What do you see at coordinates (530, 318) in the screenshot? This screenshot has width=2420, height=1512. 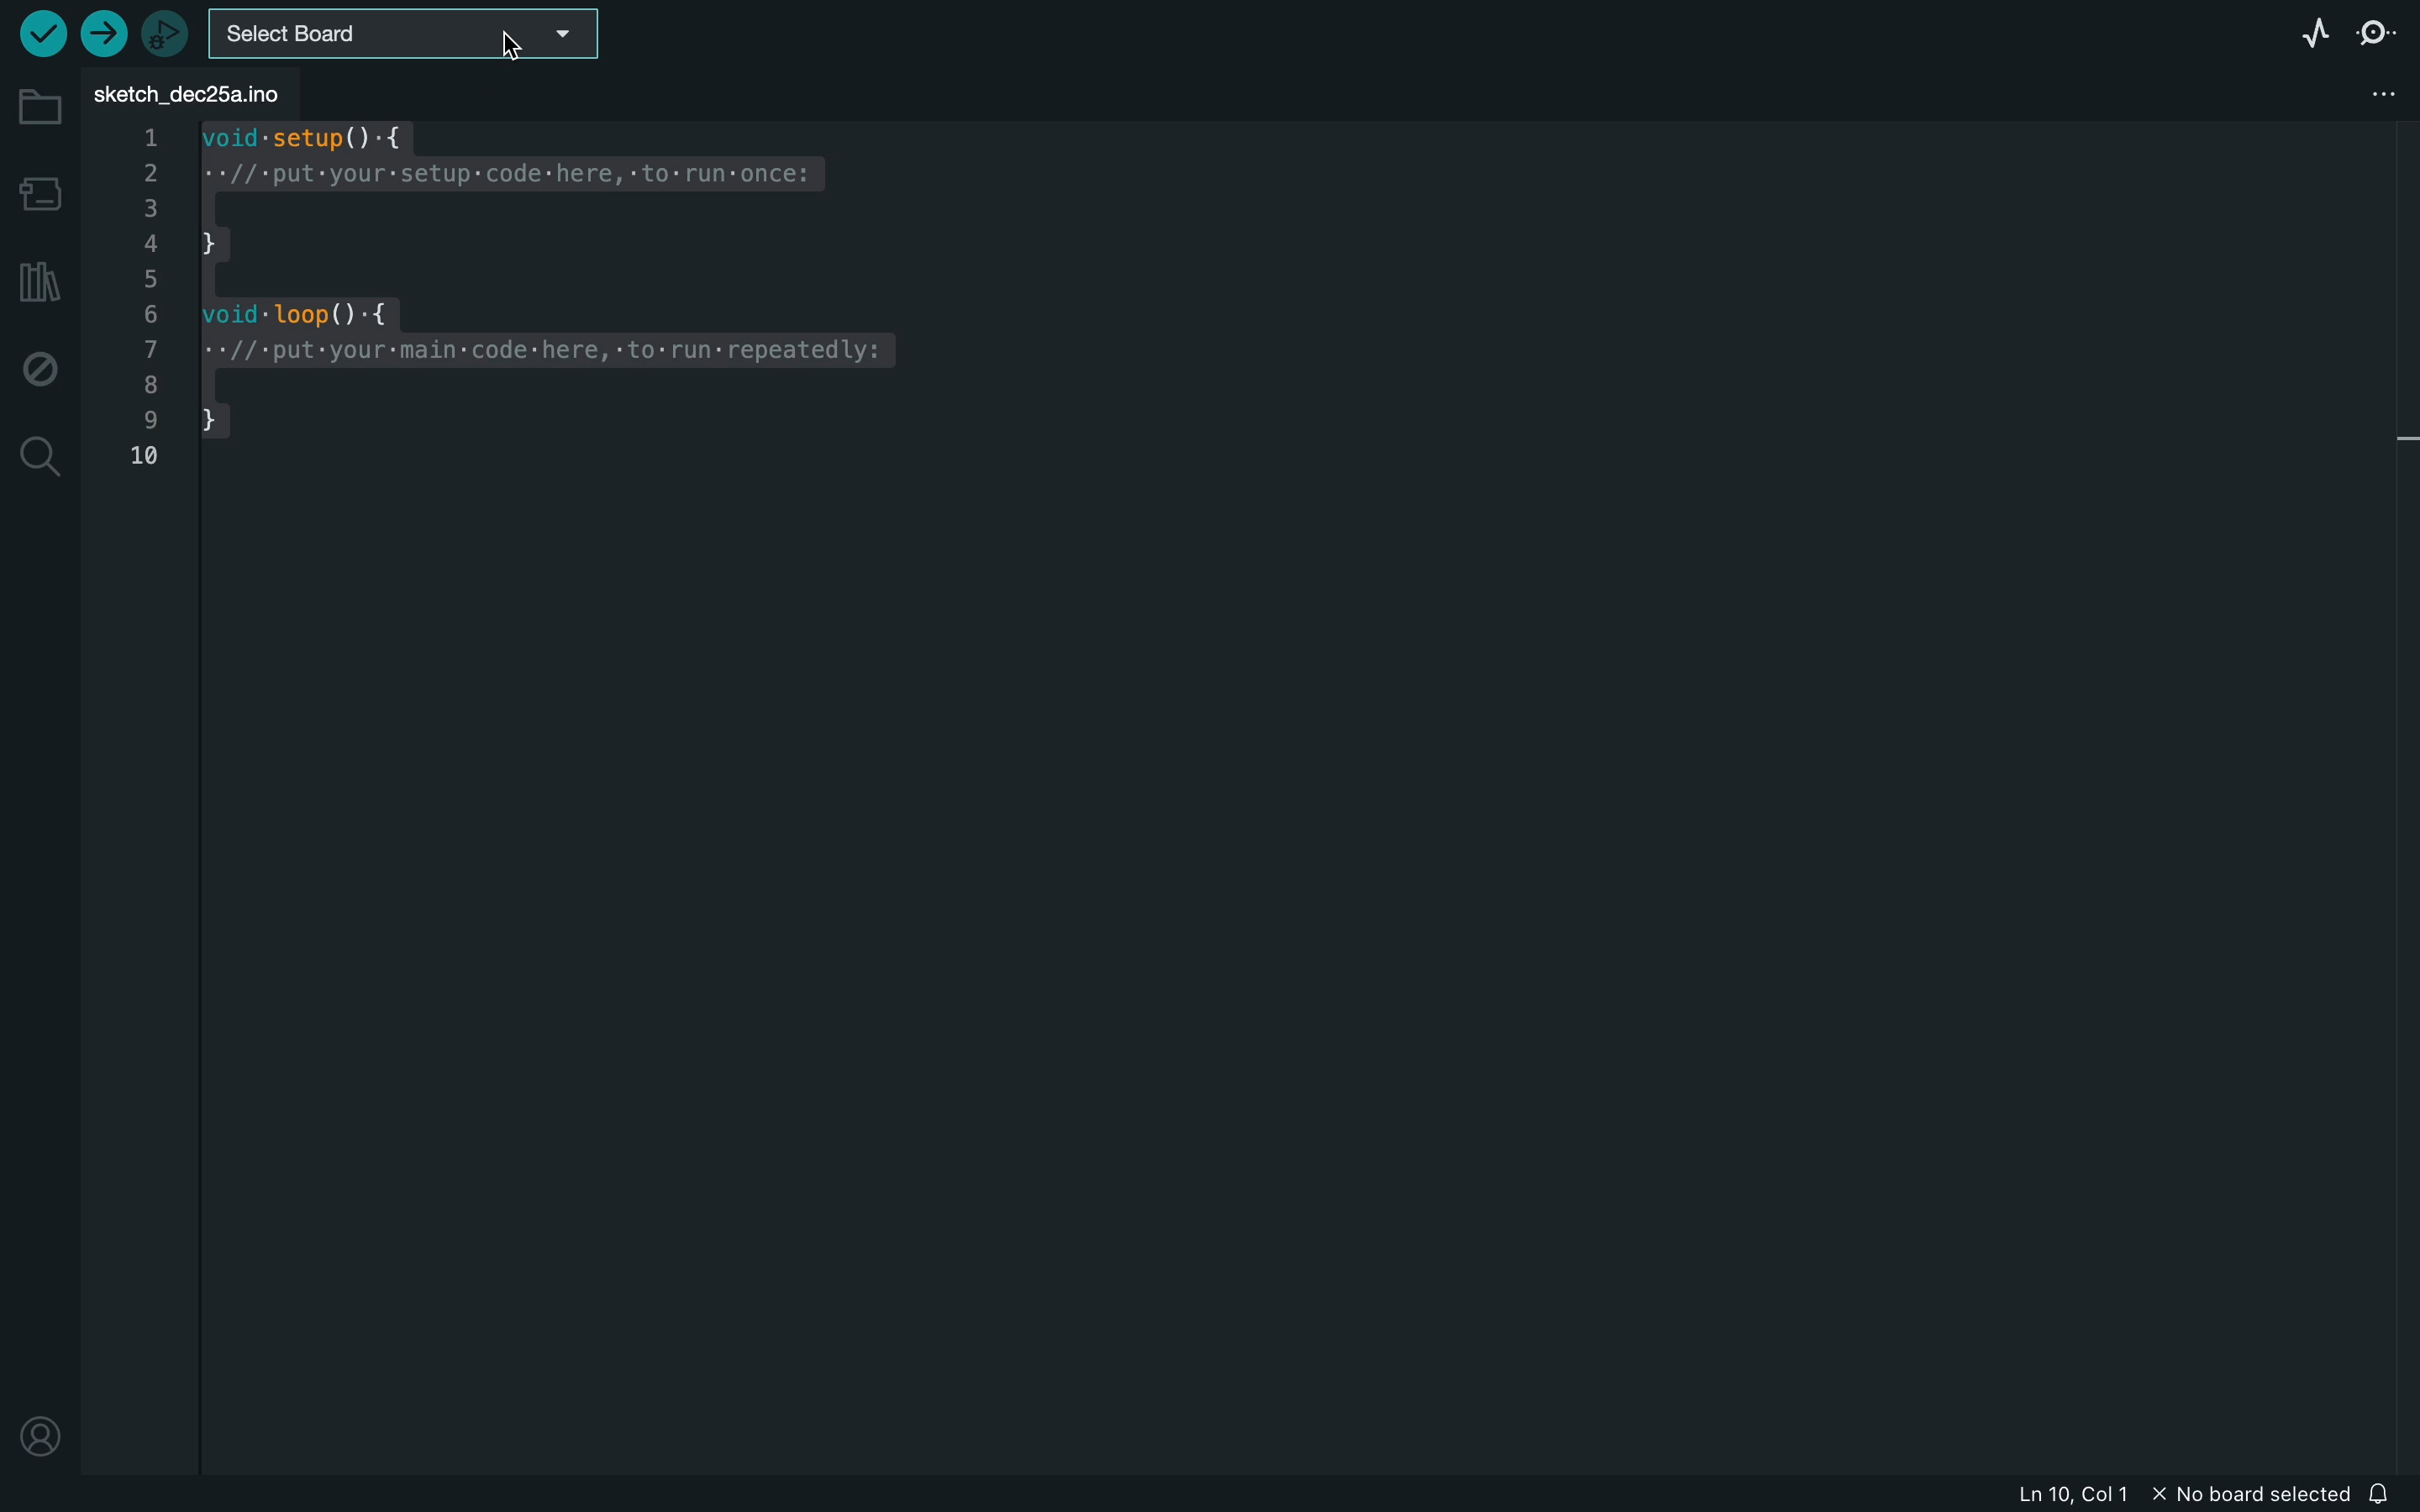 I see `code` at bounding box center [530, 318].